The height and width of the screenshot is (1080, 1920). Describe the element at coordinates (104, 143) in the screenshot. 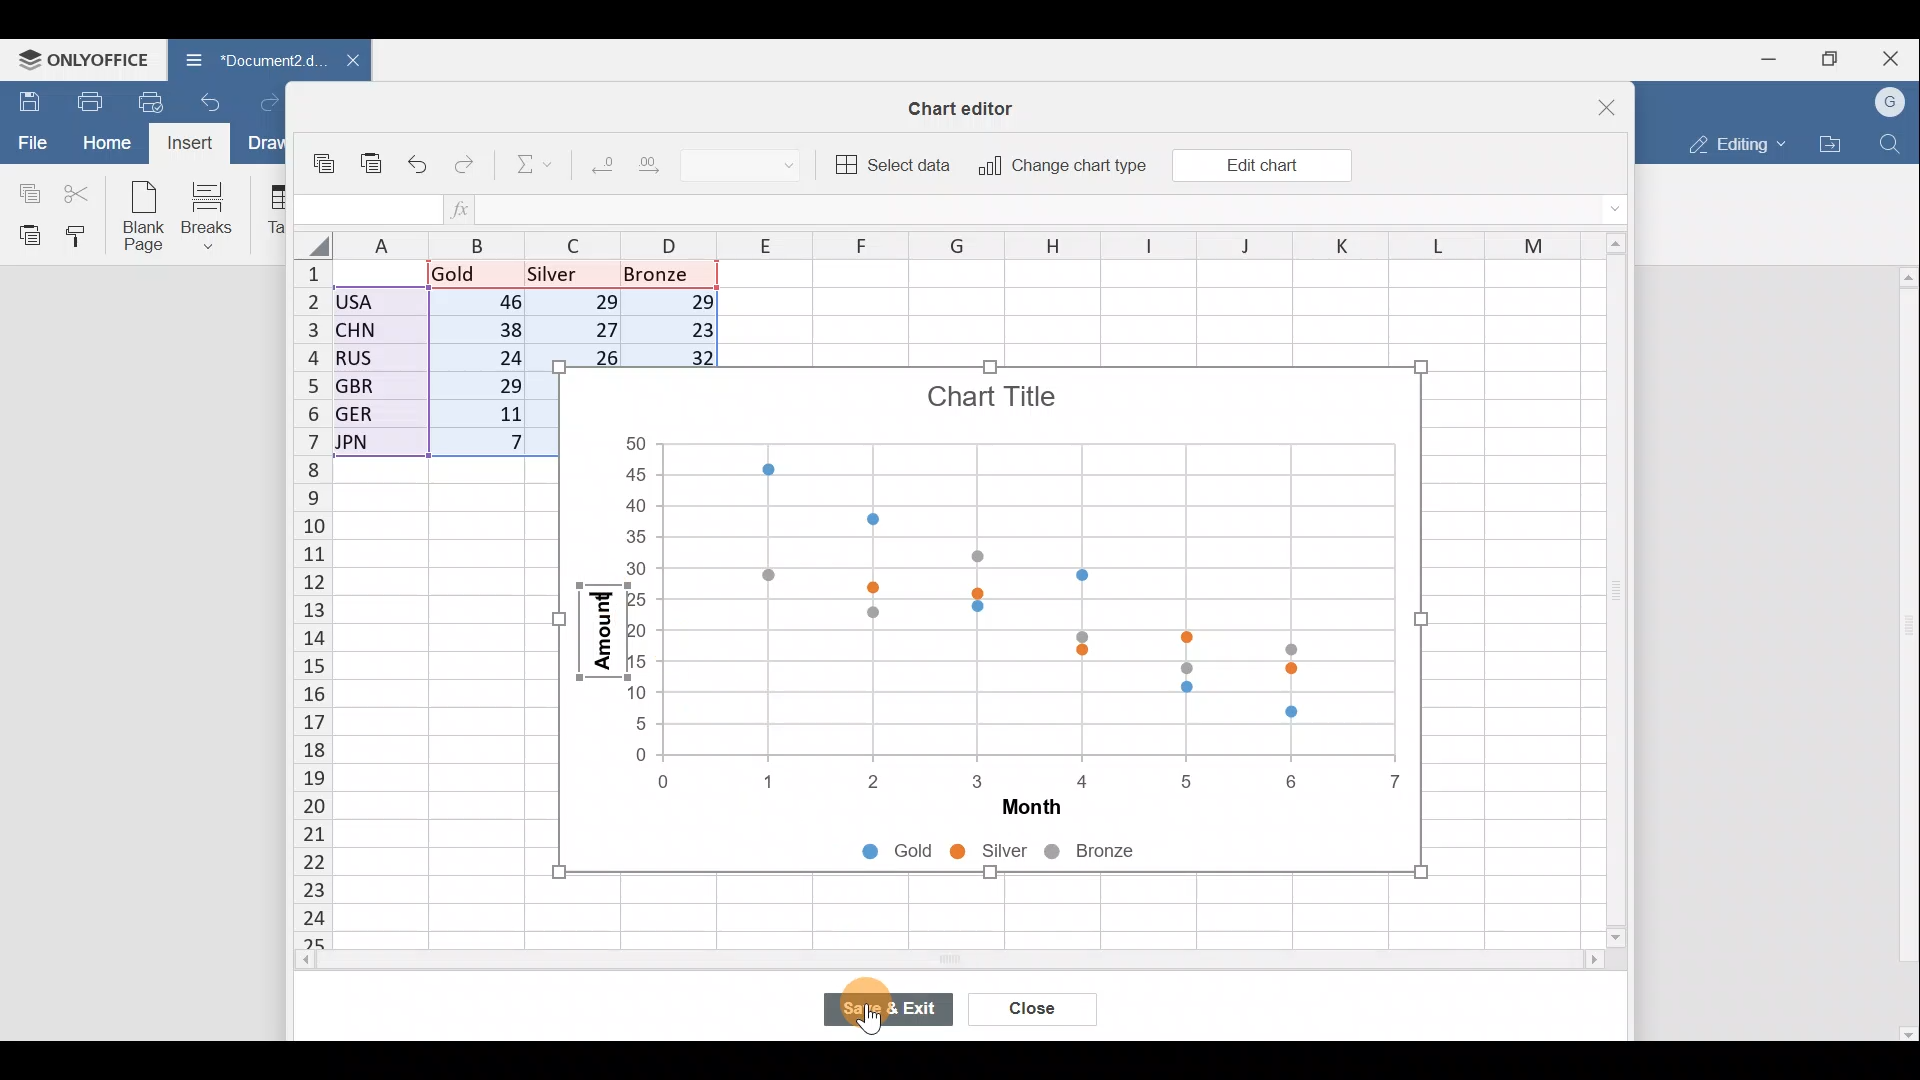

I see `Home` at that location.